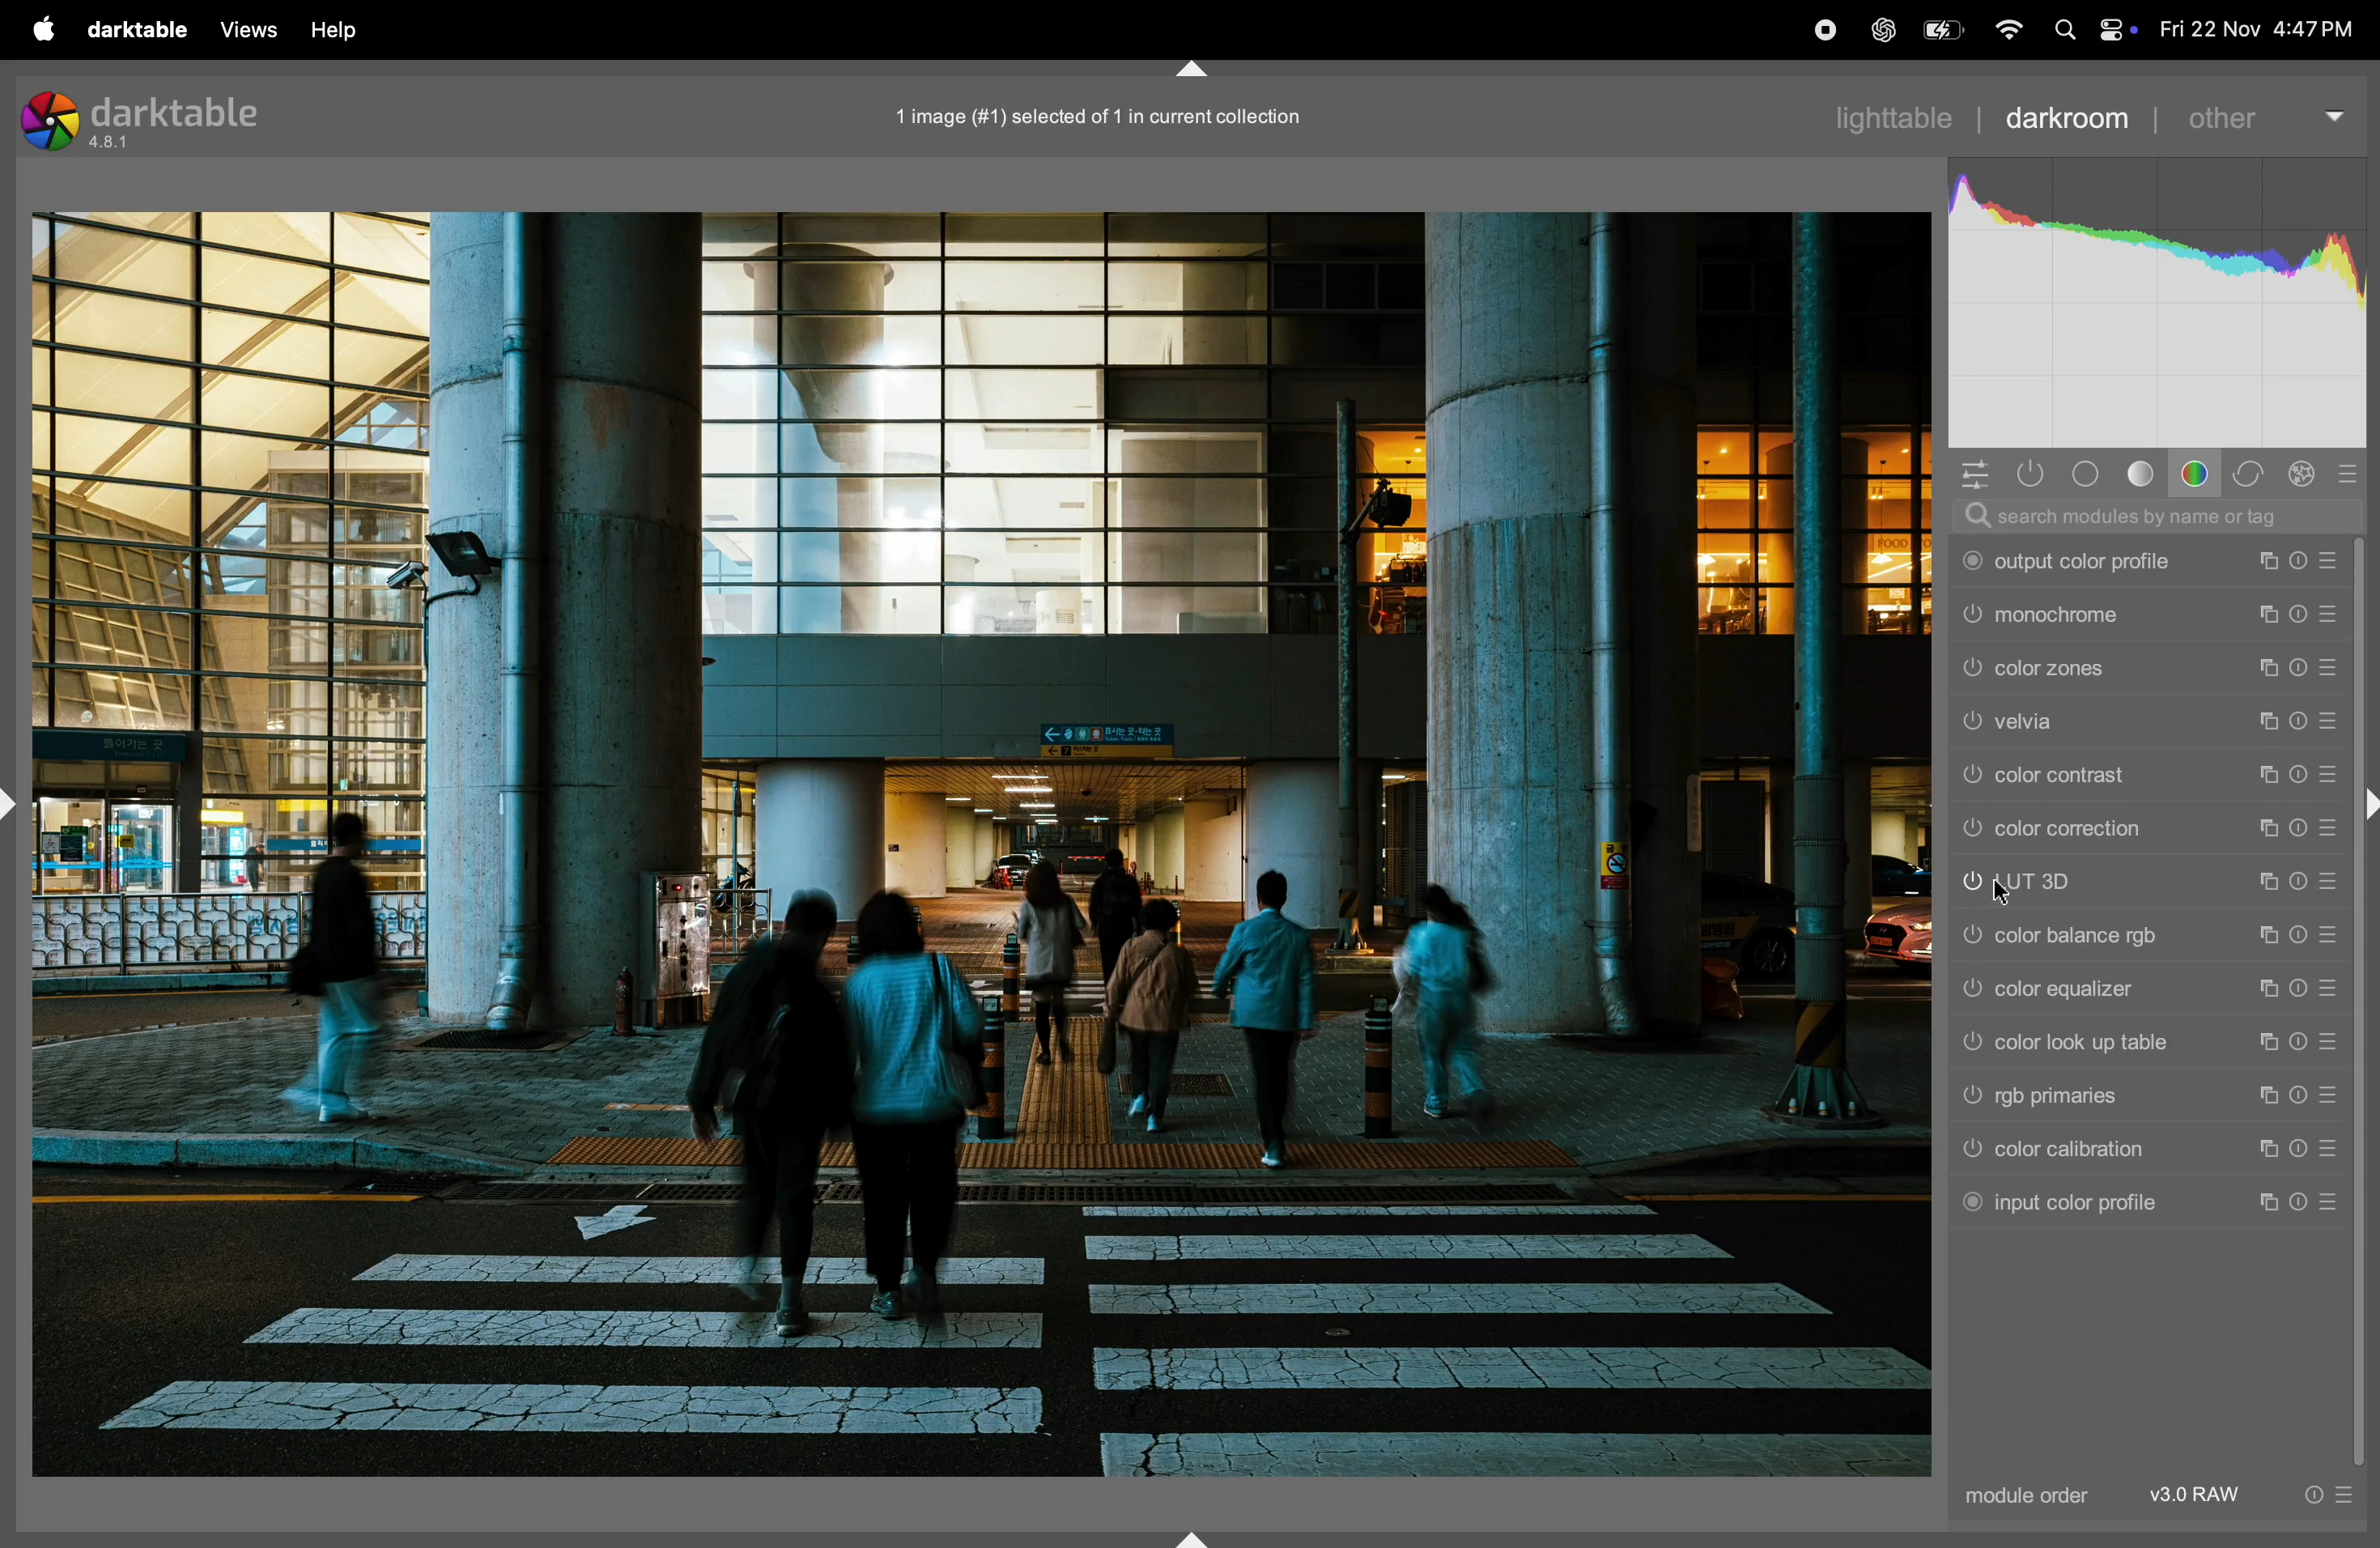 Image resolution: width=2380 pixels, height=1548 pixels. I want to click on v3 raw, so click(2199, 1496).